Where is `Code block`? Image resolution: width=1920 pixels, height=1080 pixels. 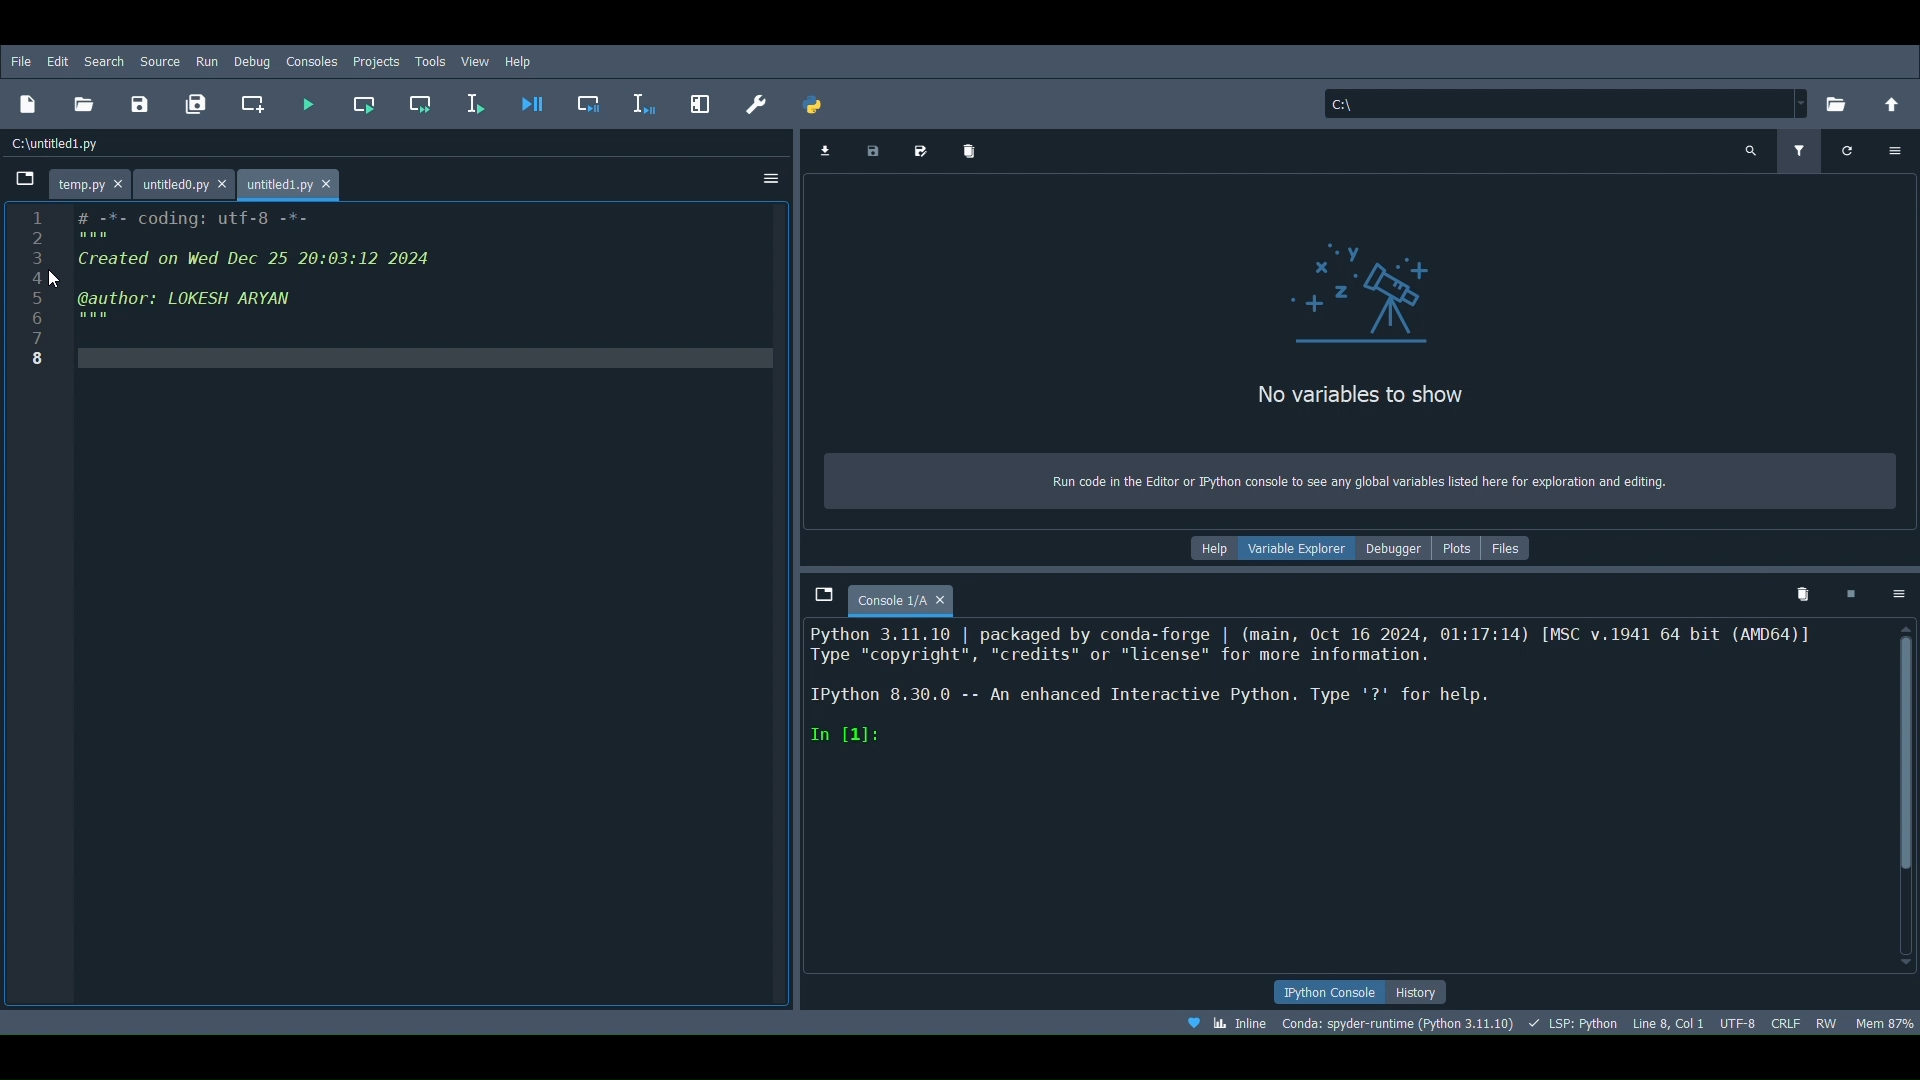 Code block is located at coordinates (401, 606).